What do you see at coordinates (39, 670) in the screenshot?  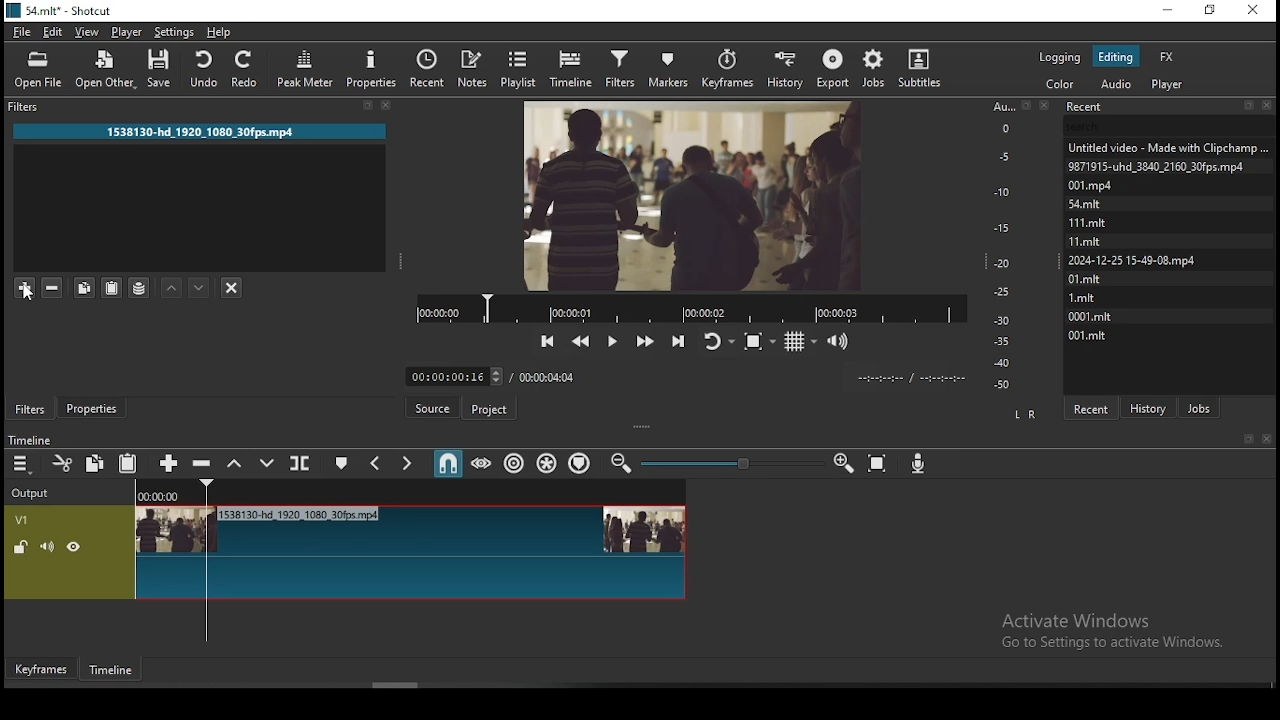 I see `keyframe` at bounding box center [39, 670].